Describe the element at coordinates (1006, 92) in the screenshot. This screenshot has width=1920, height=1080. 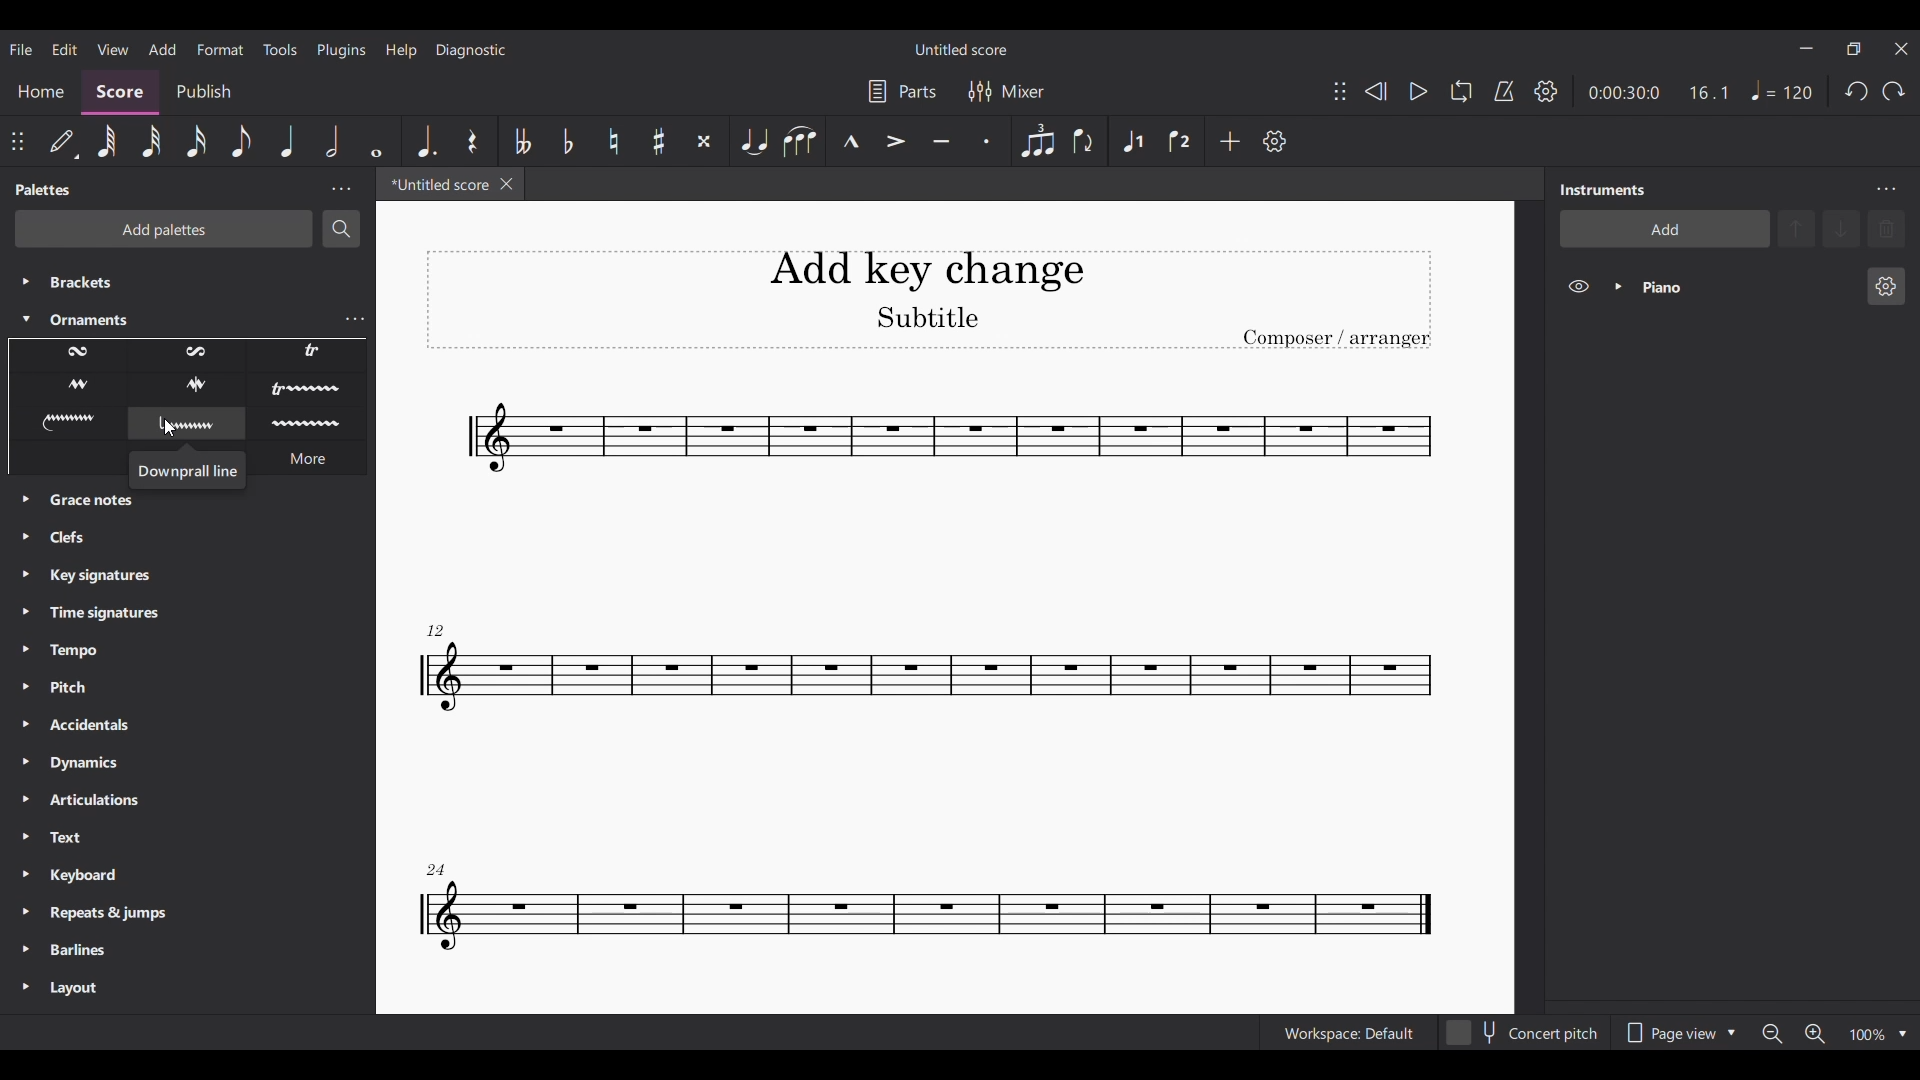
I see `Mixer settings` at that location.